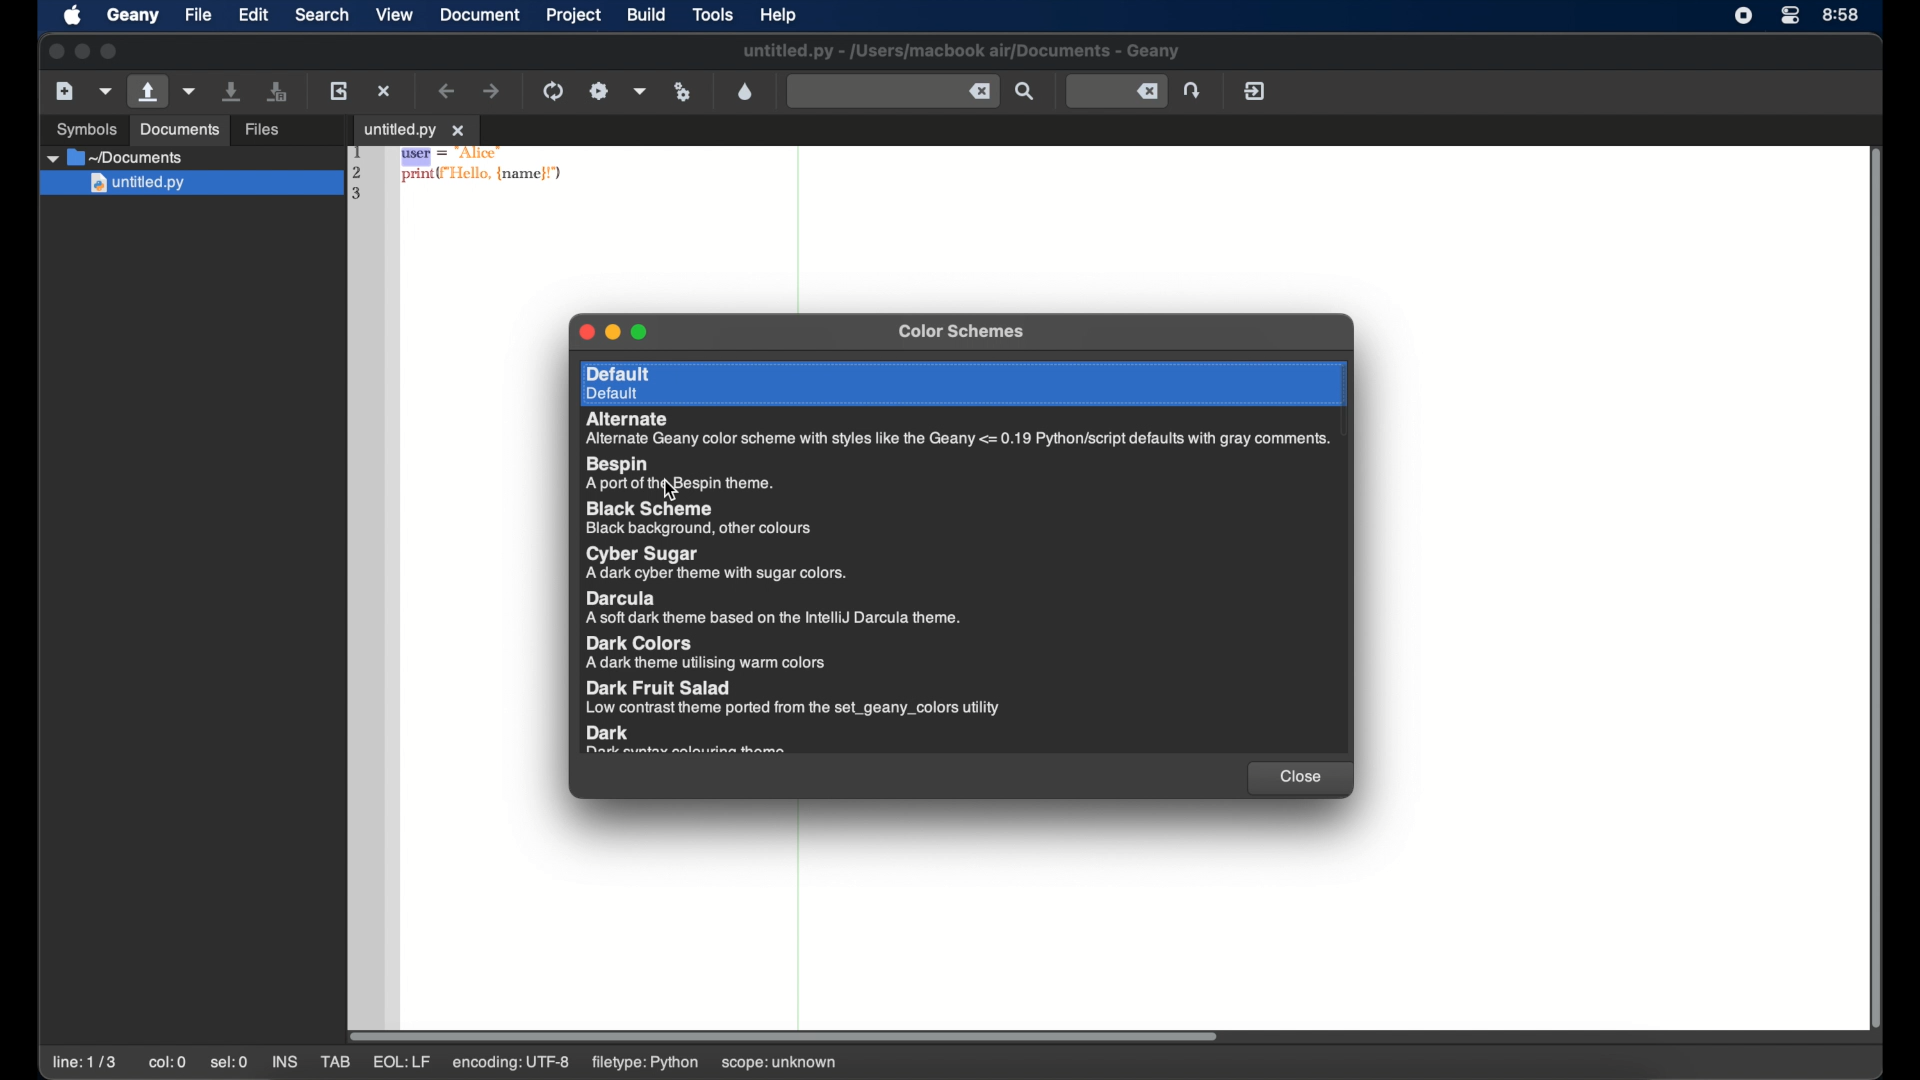  I want to click on close, so click(584, 332).